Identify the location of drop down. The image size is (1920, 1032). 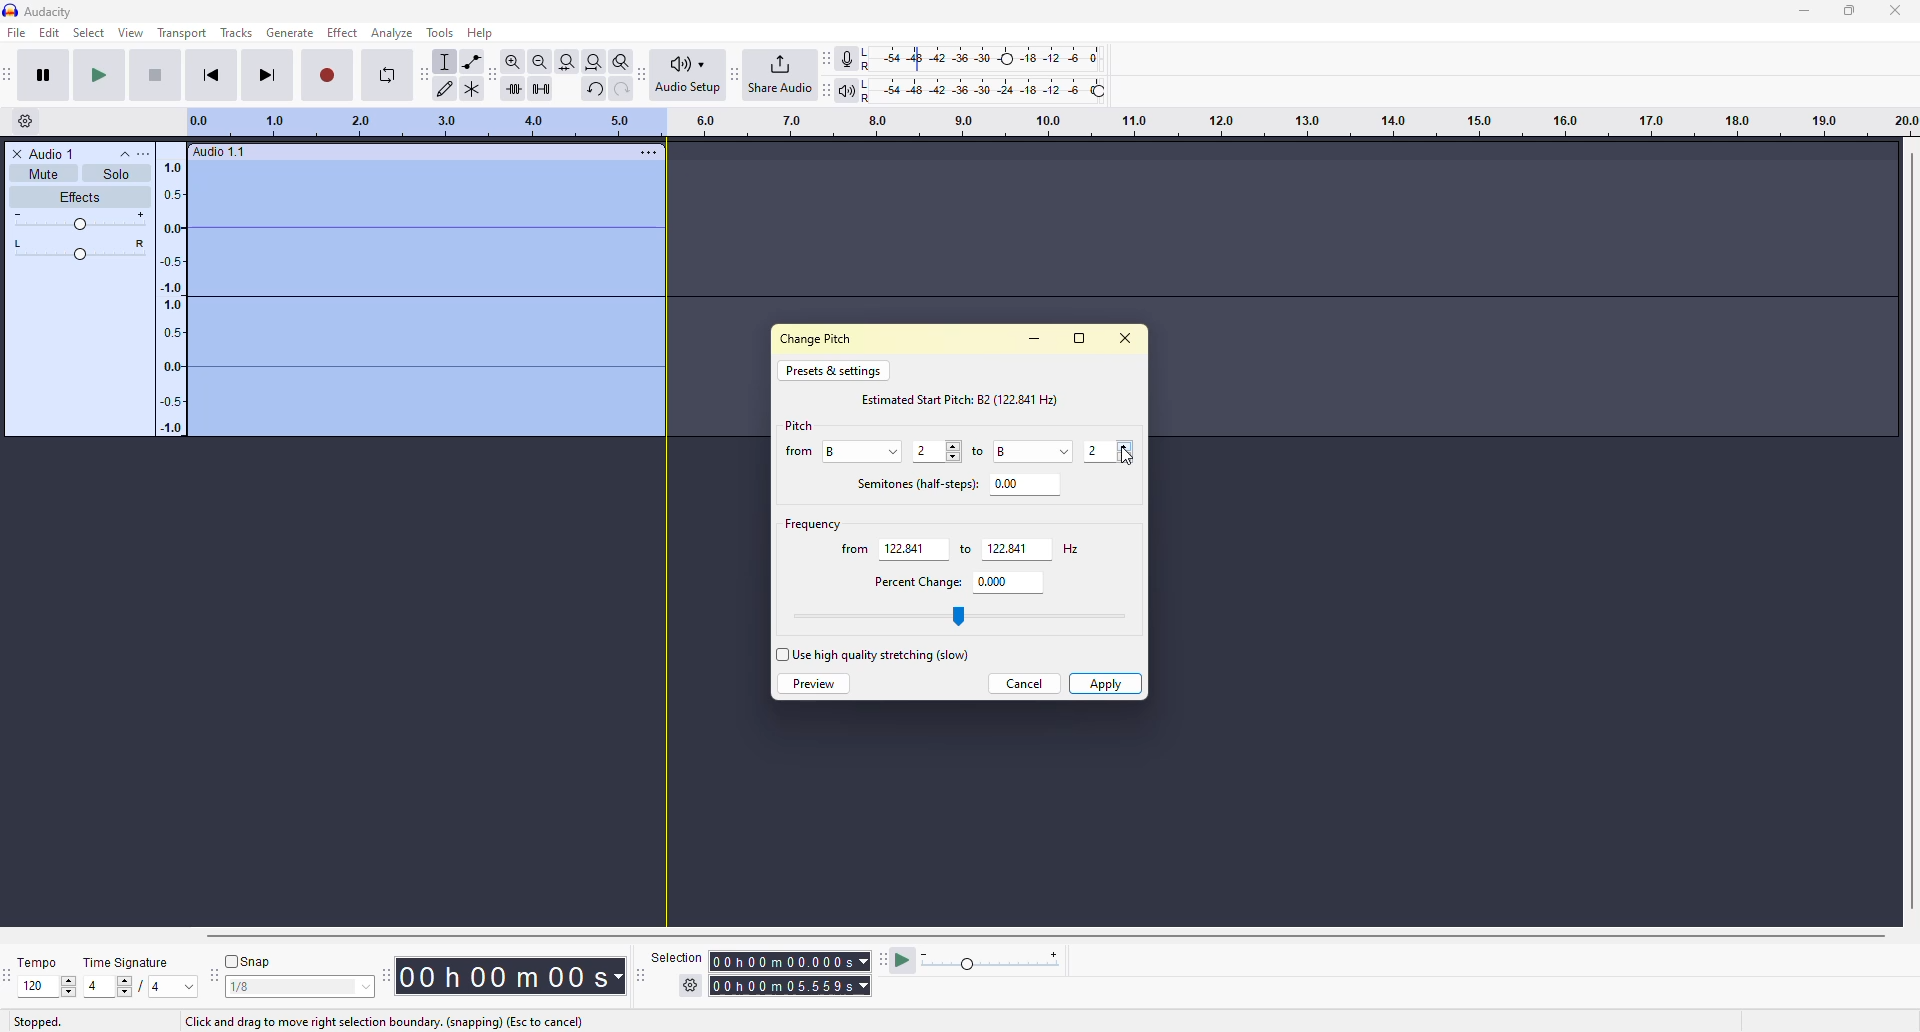
(189, 987).